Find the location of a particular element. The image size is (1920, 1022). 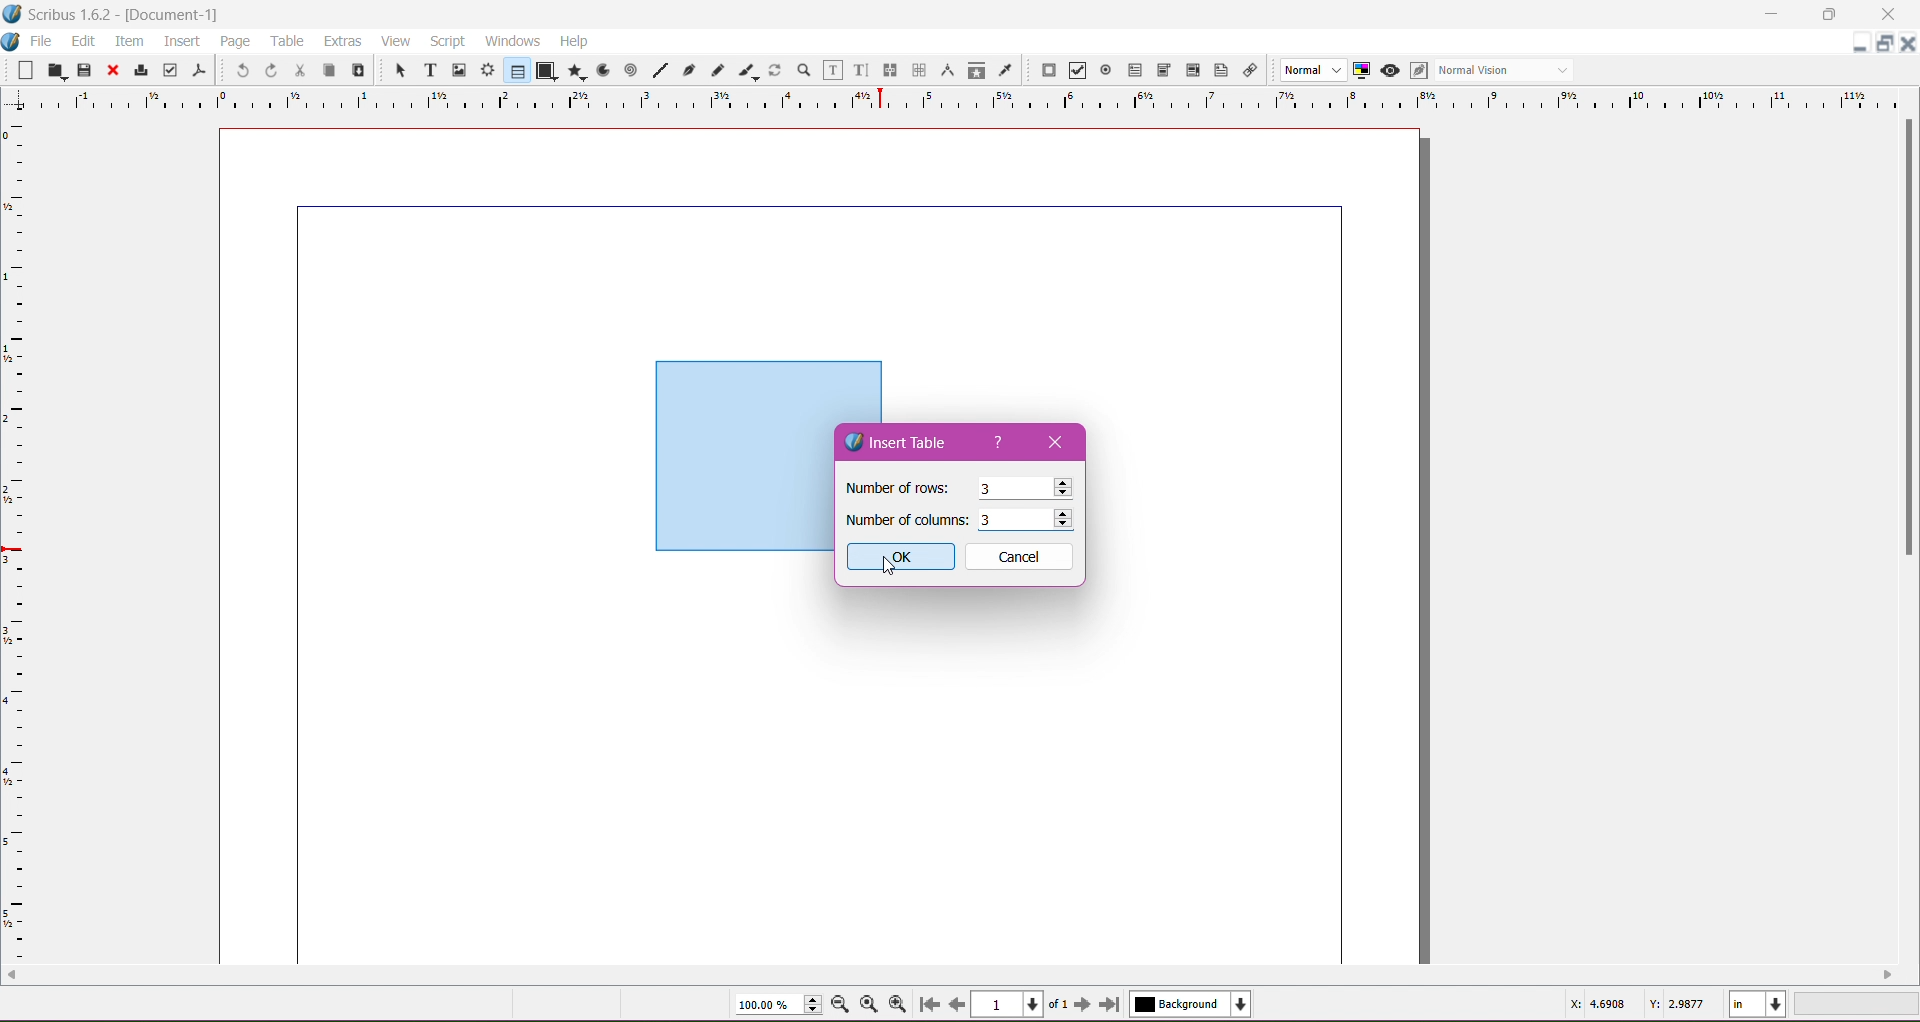

PDF Push button is located at coordinates (1046, 71).